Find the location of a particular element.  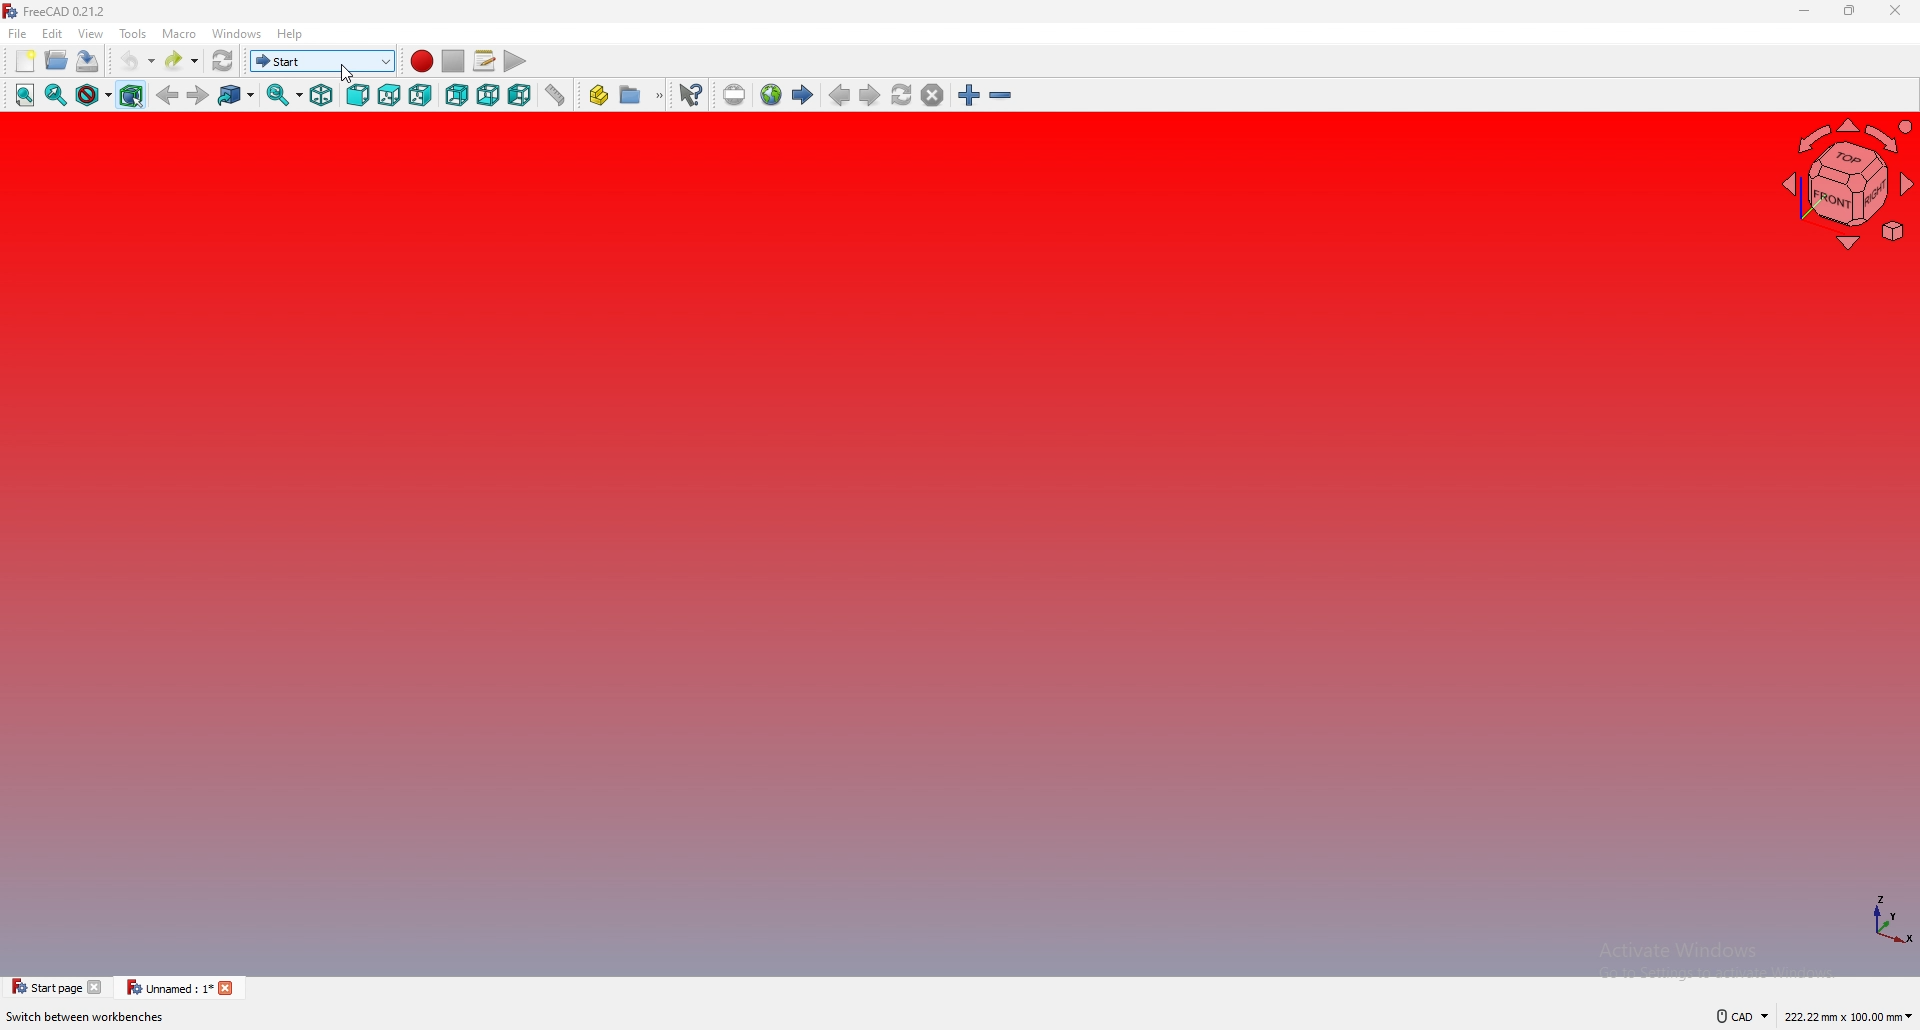

tab 2 is located at coordinates (182, 989).